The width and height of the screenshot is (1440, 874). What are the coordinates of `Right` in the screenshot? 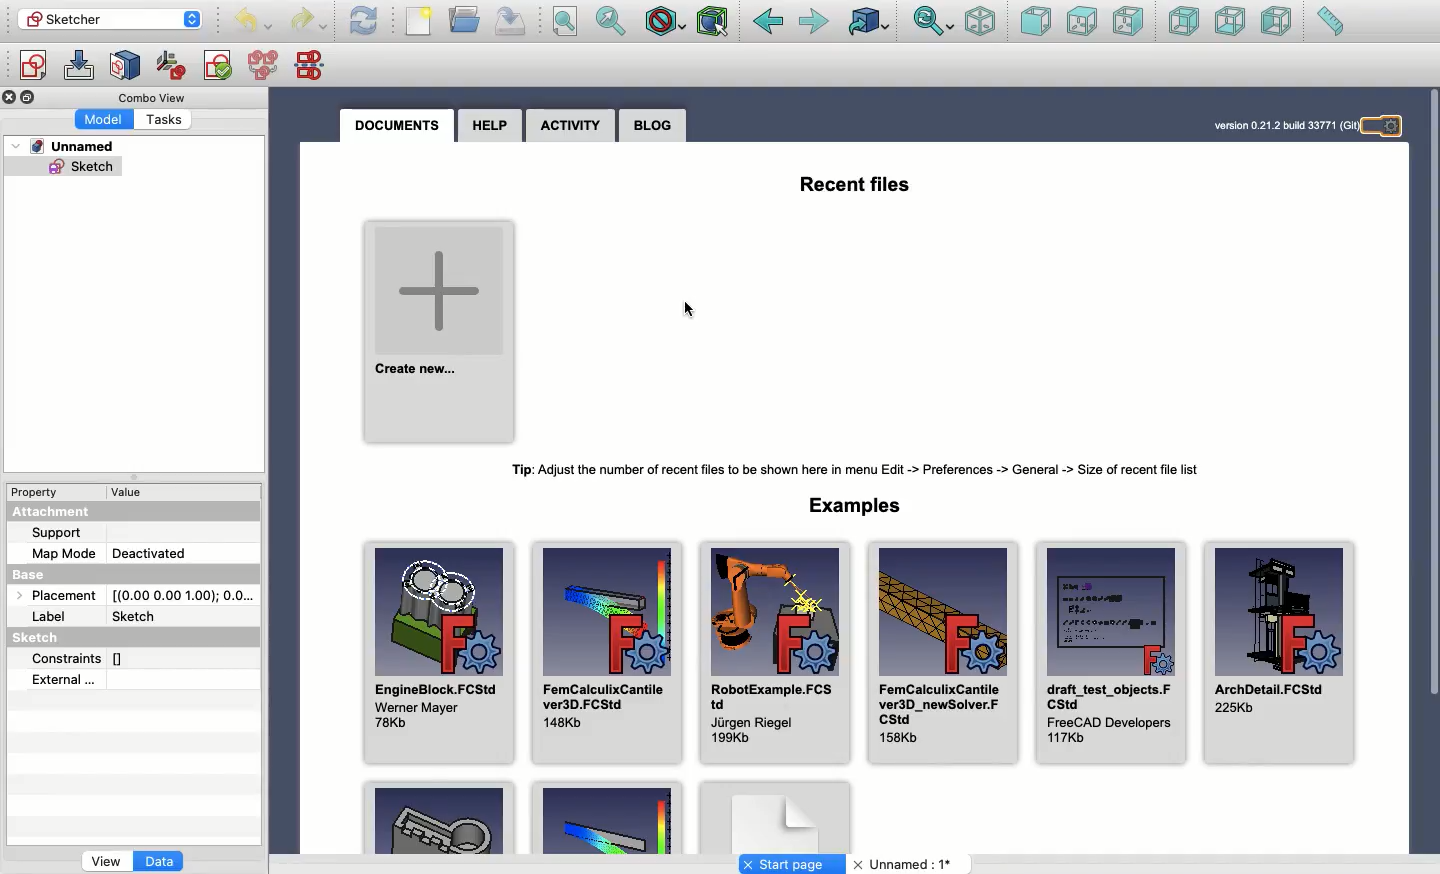 It's located at (1128, 21).